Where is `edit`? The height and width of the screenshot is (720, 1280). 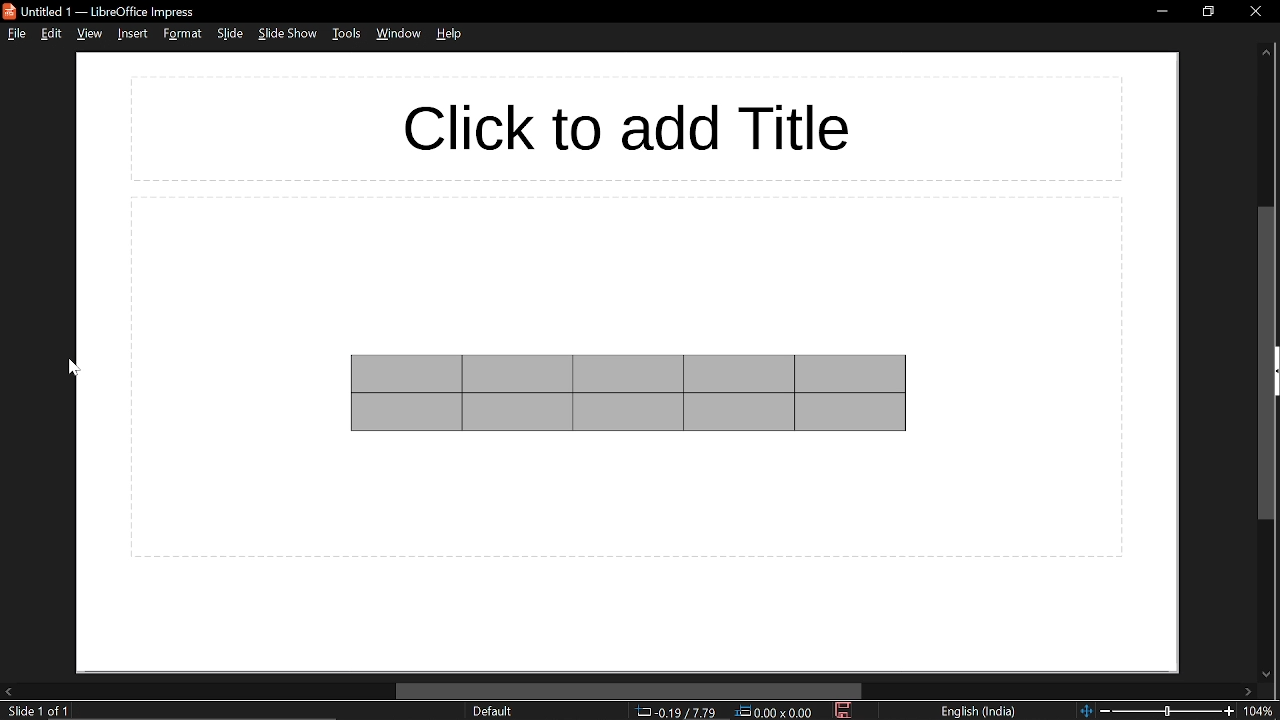 edit is located at coordinates (53, 33).